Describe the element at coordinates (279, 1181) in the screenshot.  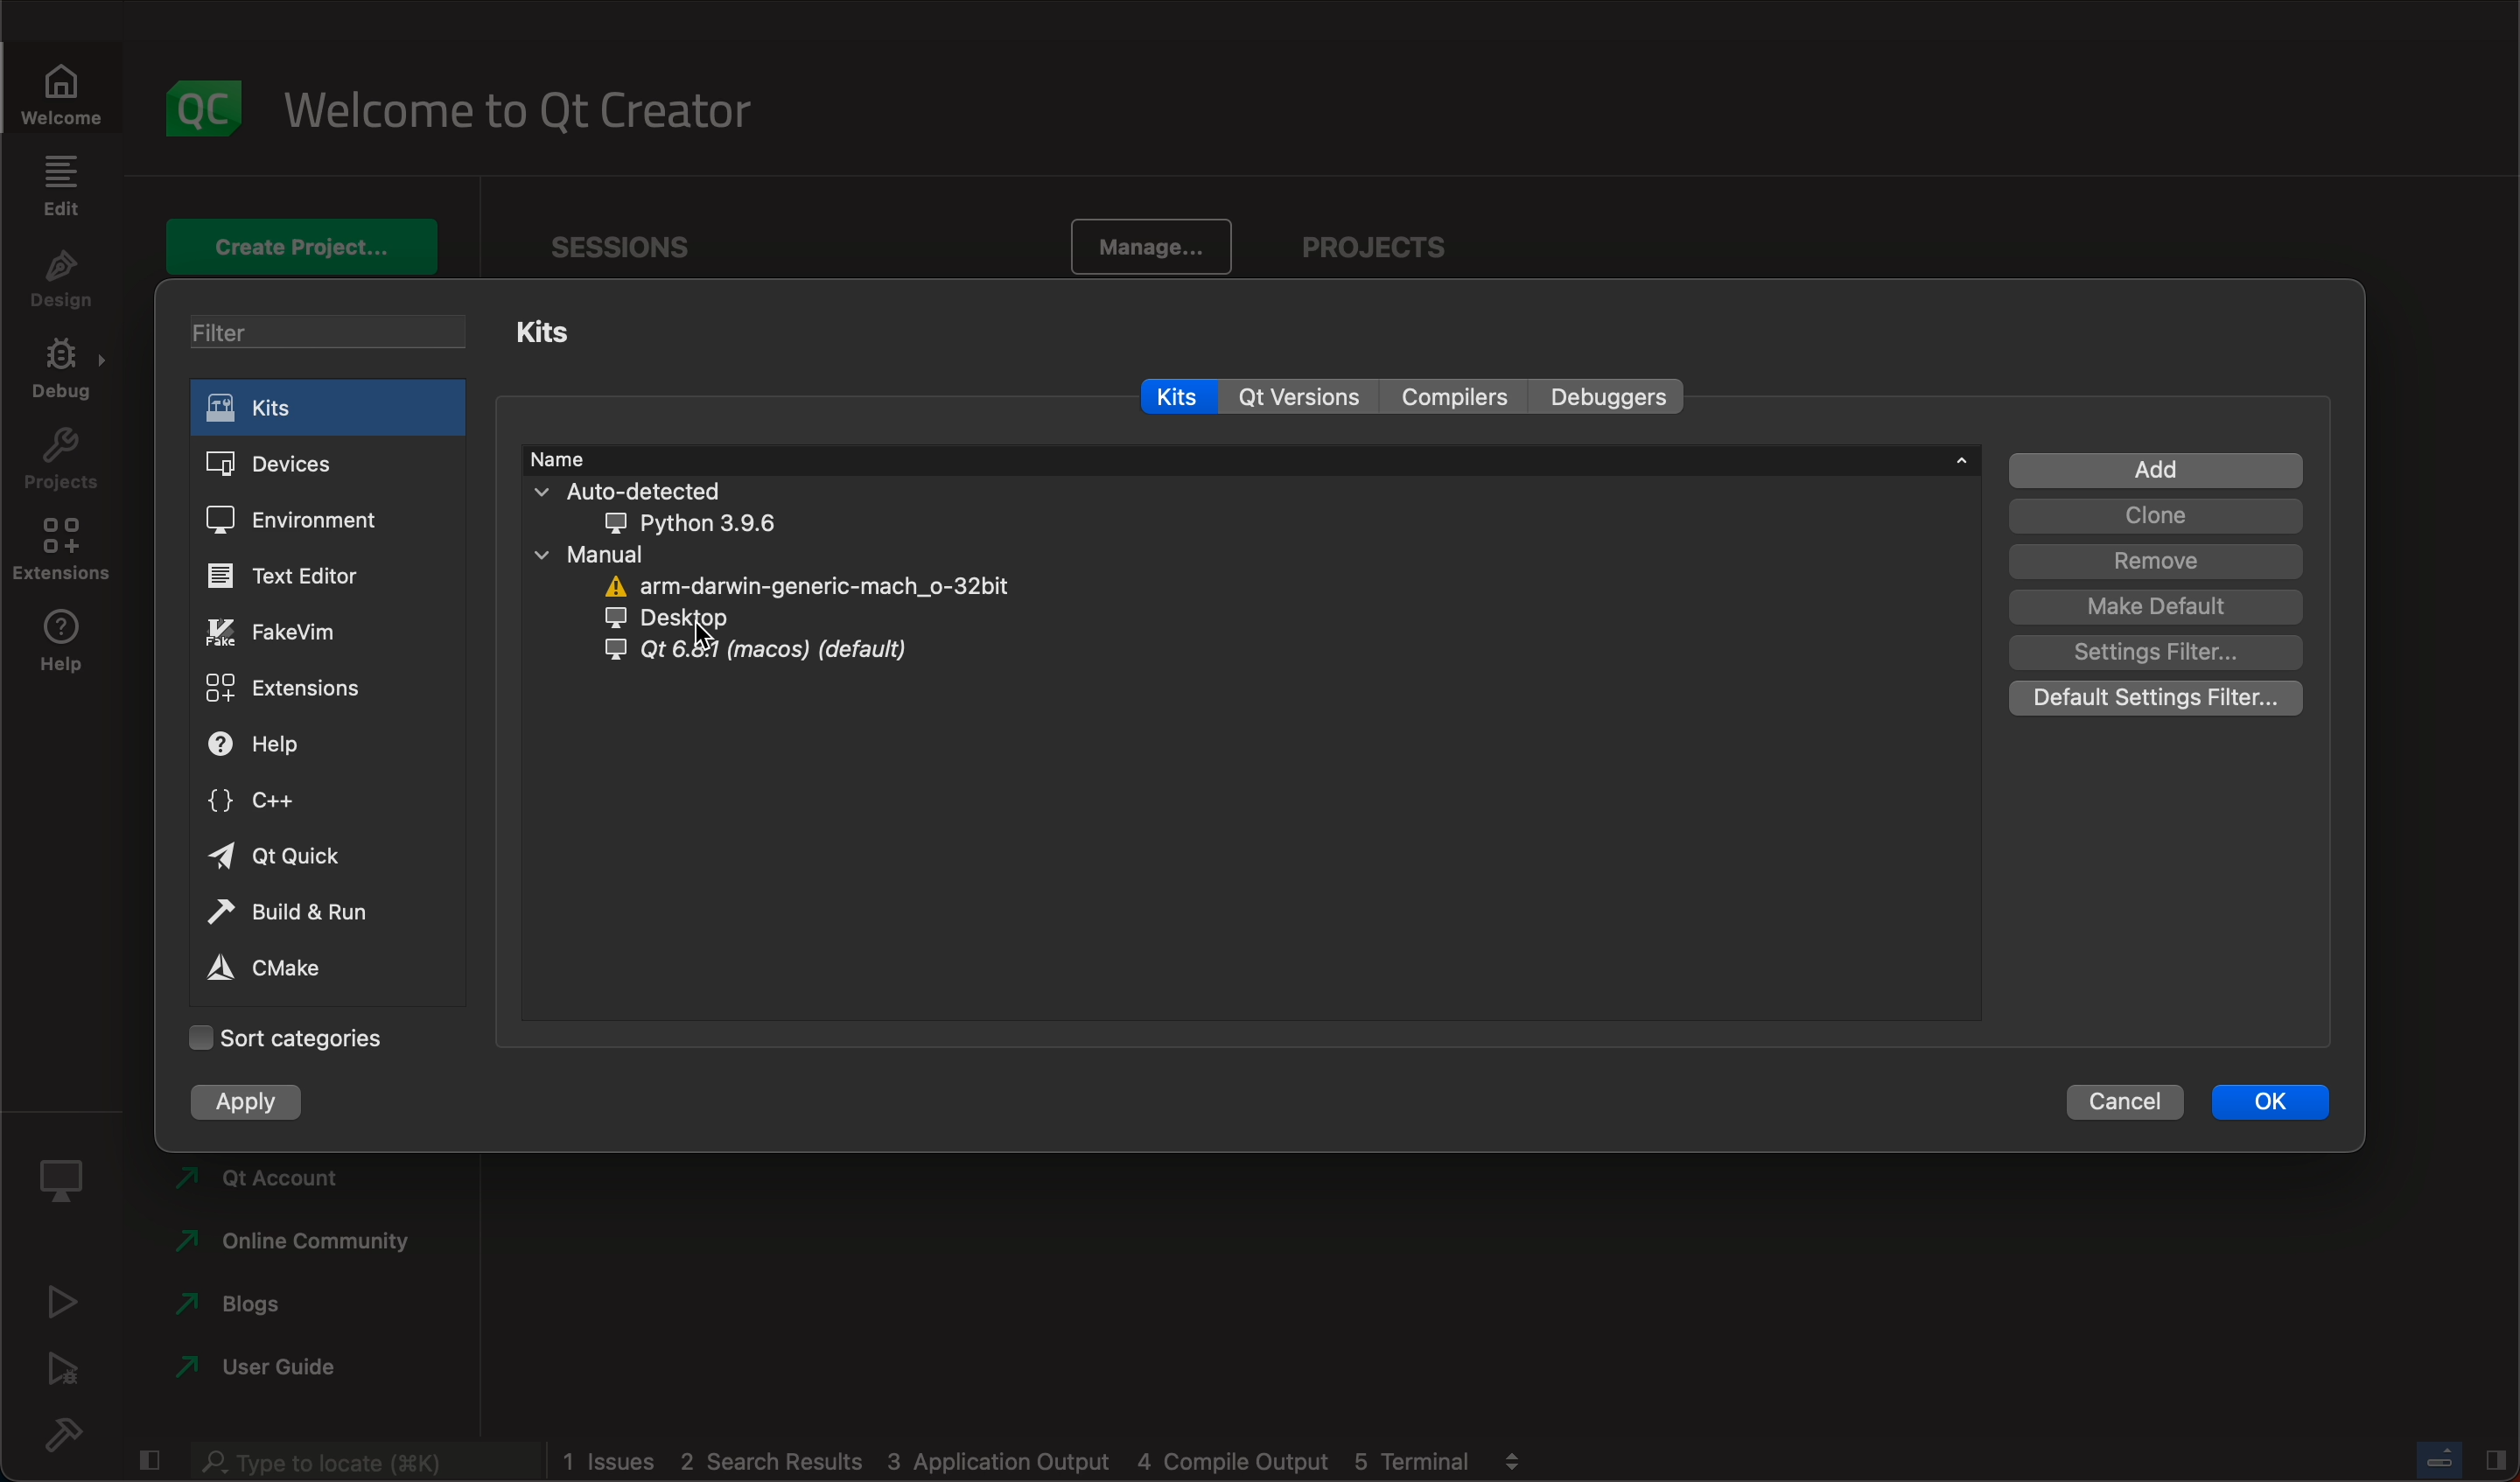
I see `qt account` at that location.